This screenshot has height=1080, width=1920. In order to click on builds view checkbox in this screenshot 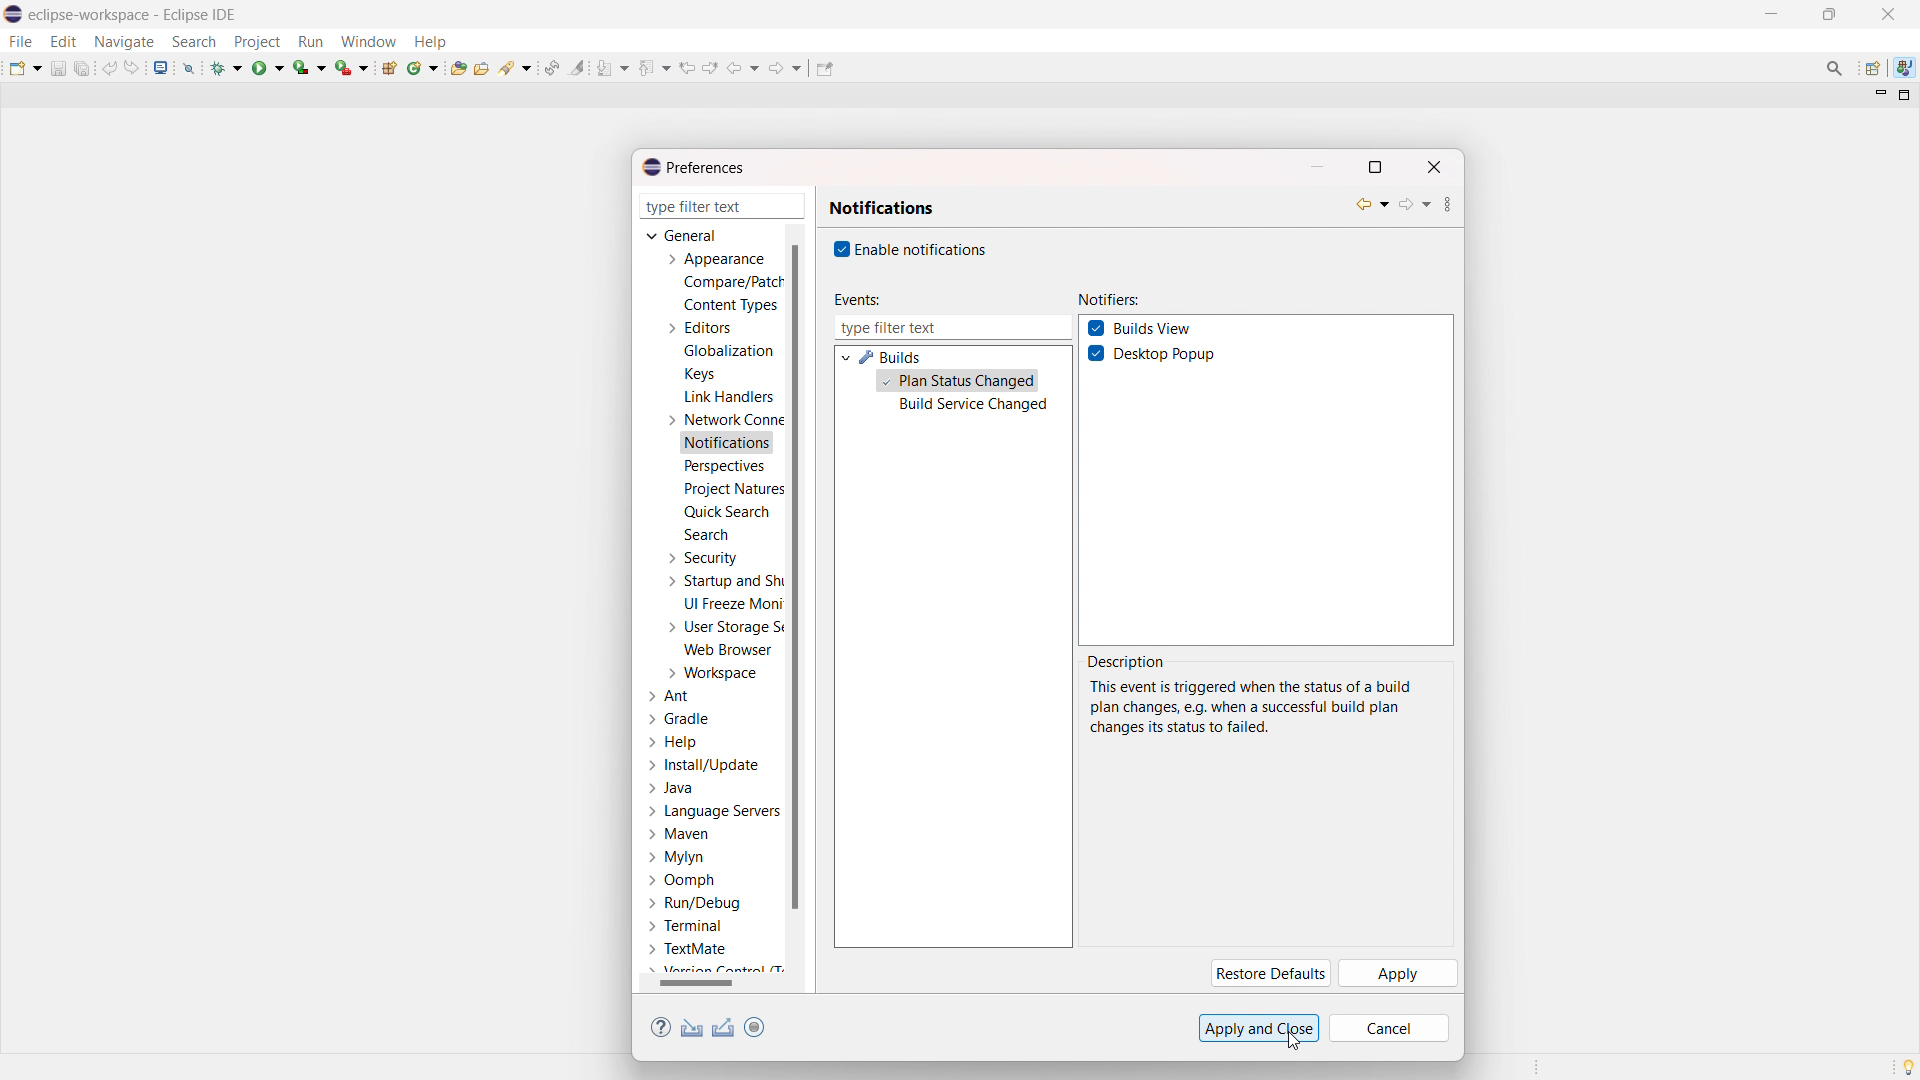, I will do `click(1155, 329)`.